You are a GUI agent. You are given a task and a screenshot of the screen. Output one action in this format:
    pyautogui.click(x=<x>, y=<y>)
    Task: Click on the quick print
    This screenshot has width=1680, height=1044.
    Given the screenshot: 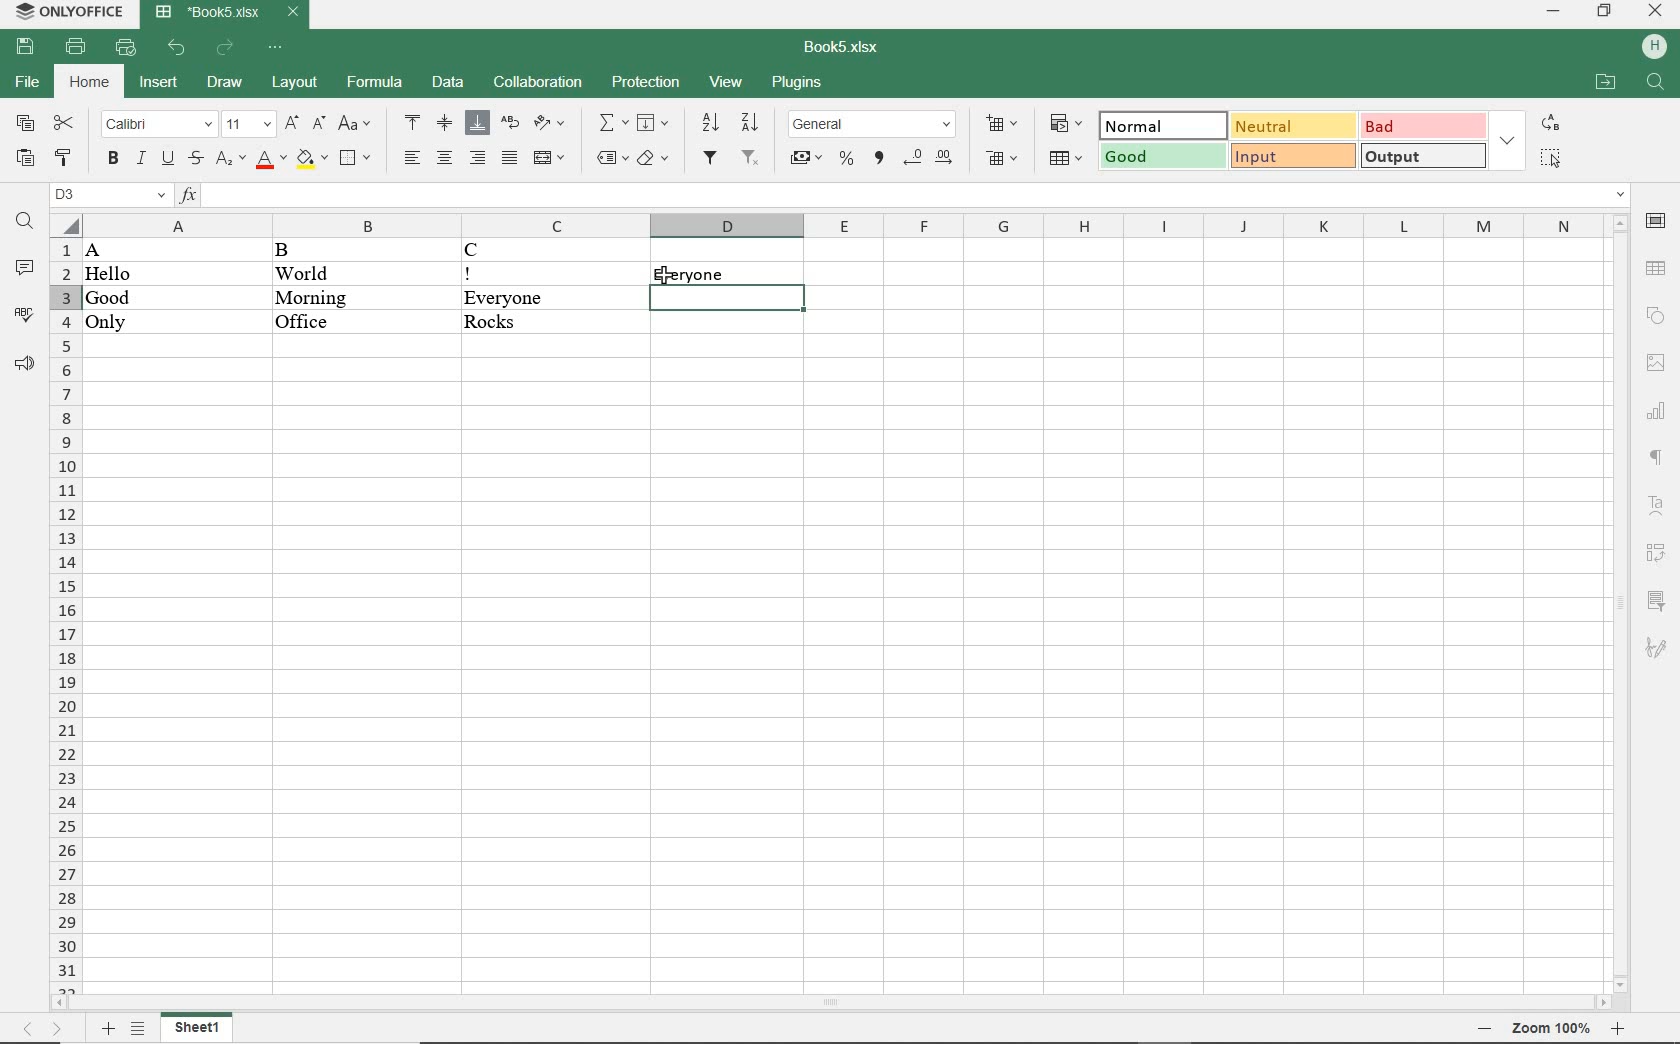 What is the action you would take?
    pyautogui.click(x=127, y=49)
    